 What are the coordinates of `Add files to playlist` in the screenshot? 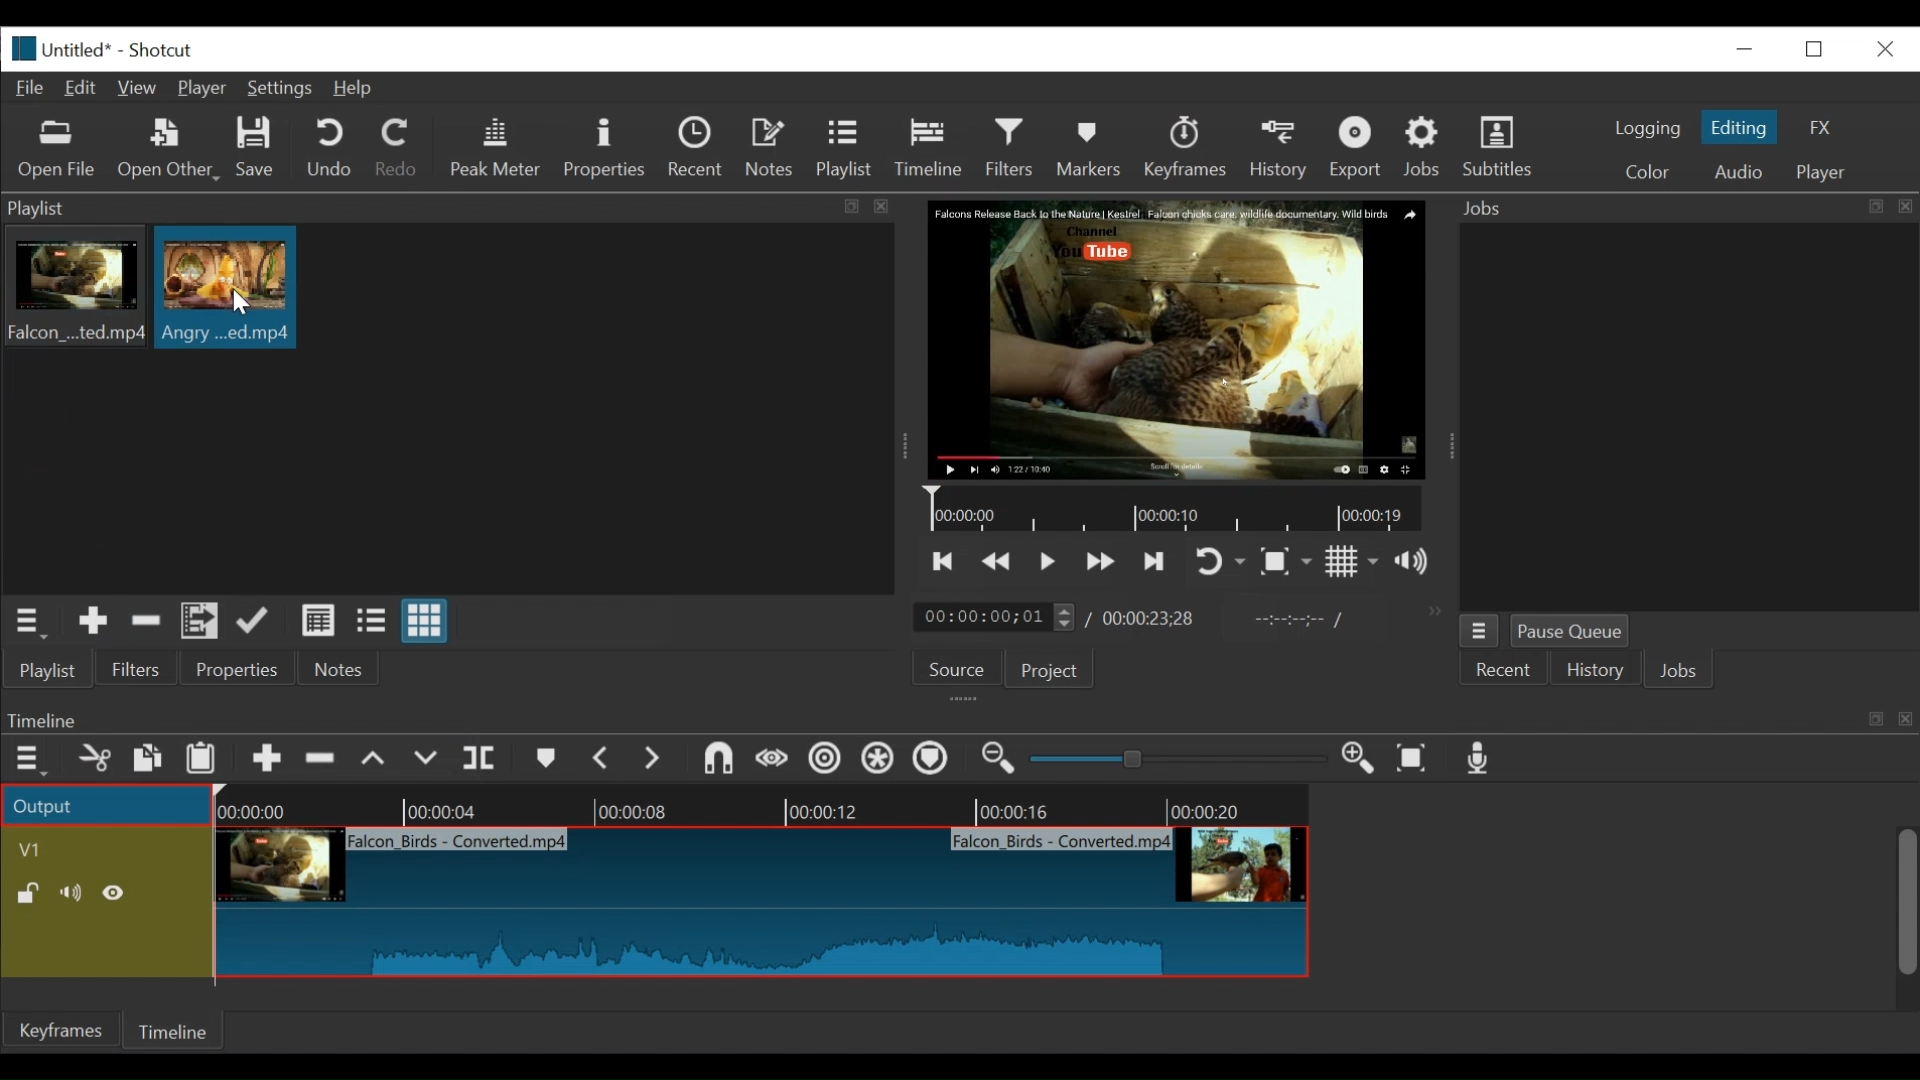 It's located at (200, 624).